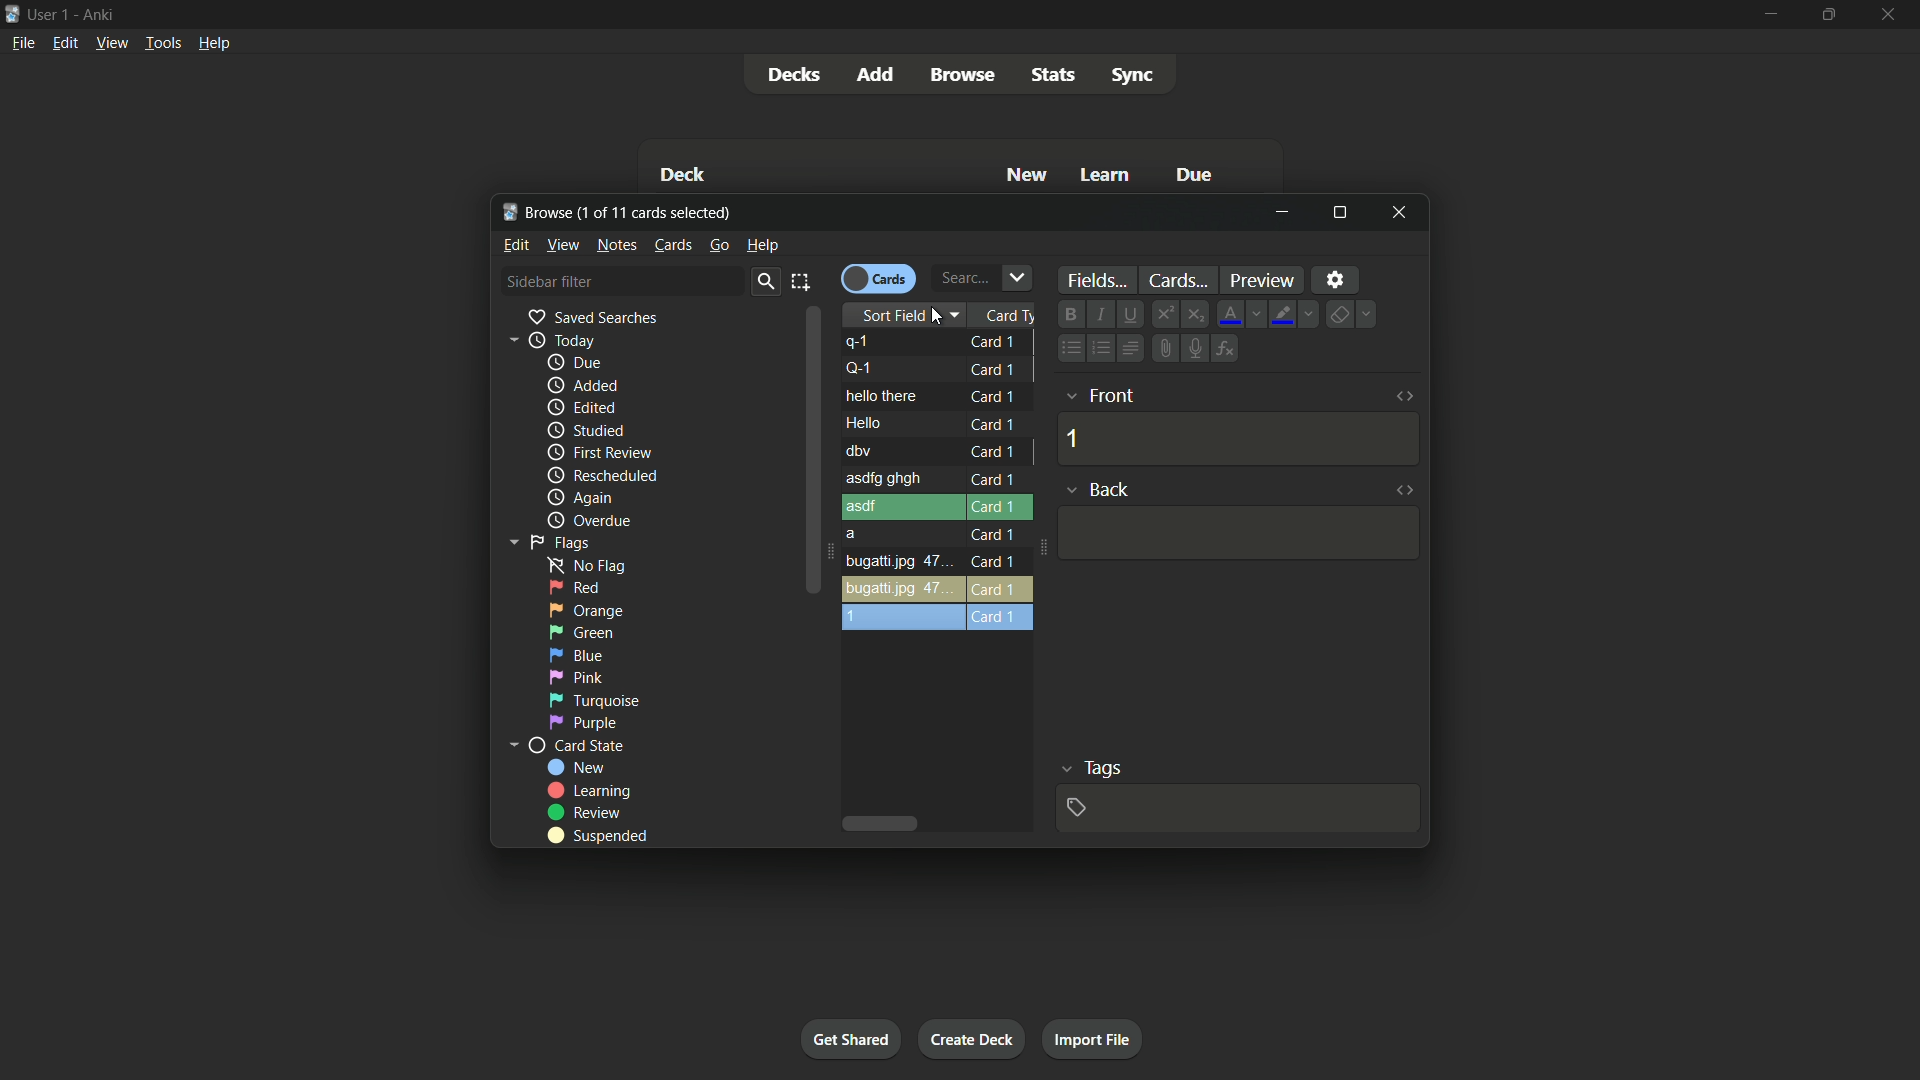 This screenshot has width=1920, height=1080. I want to click on overdue, so click(593, 521).